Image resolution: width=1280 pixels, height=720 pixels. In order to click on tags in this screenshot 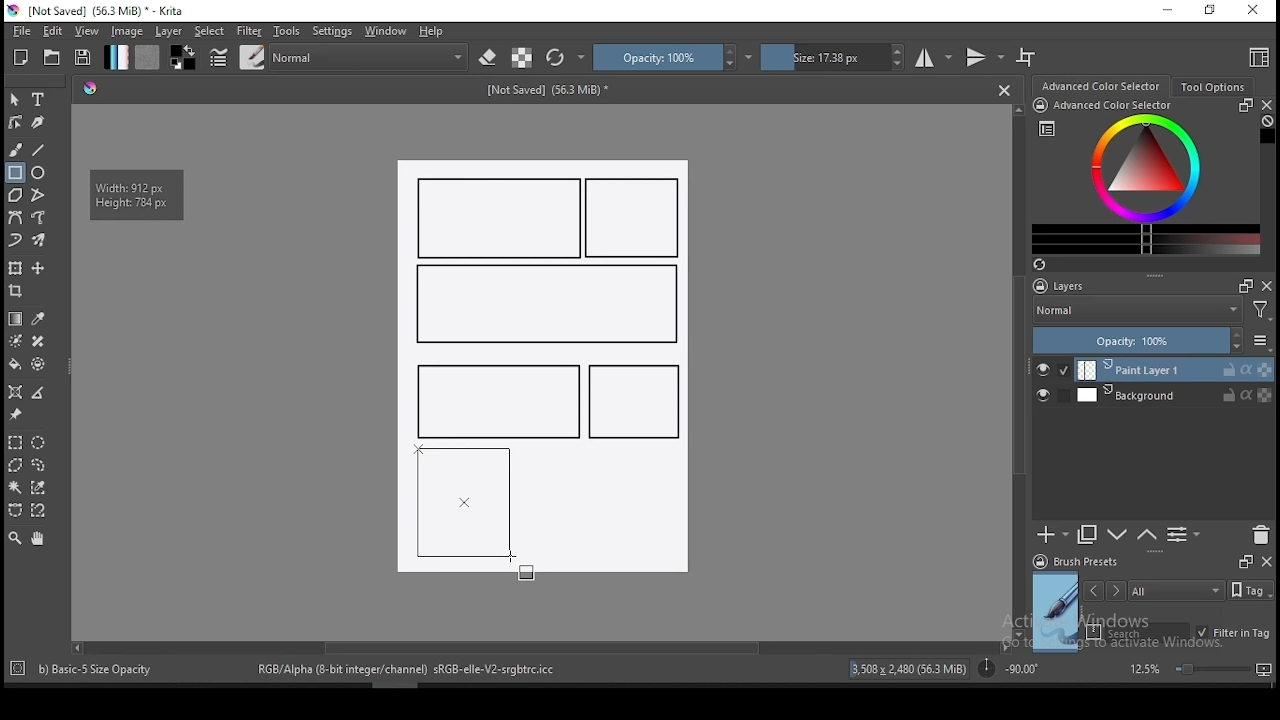, I will do `click(1176, 590)`.